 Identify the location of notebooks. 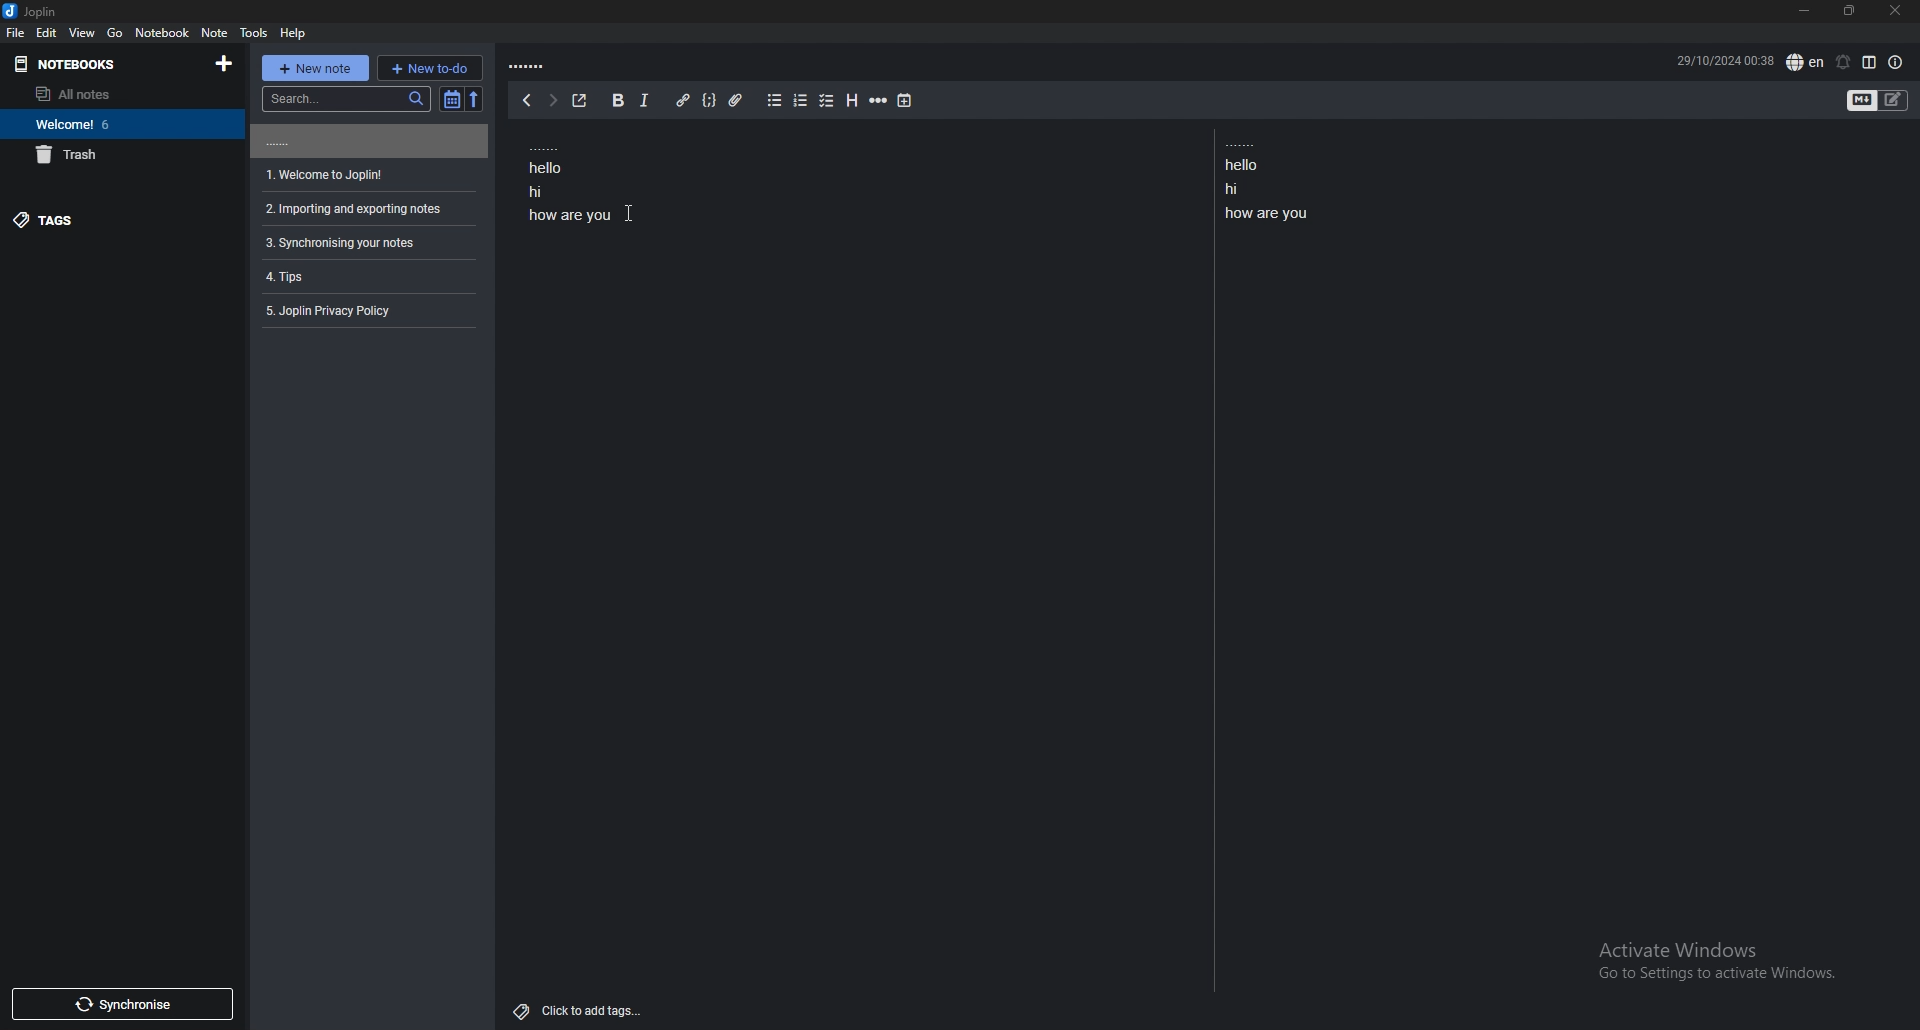
(105, 64).